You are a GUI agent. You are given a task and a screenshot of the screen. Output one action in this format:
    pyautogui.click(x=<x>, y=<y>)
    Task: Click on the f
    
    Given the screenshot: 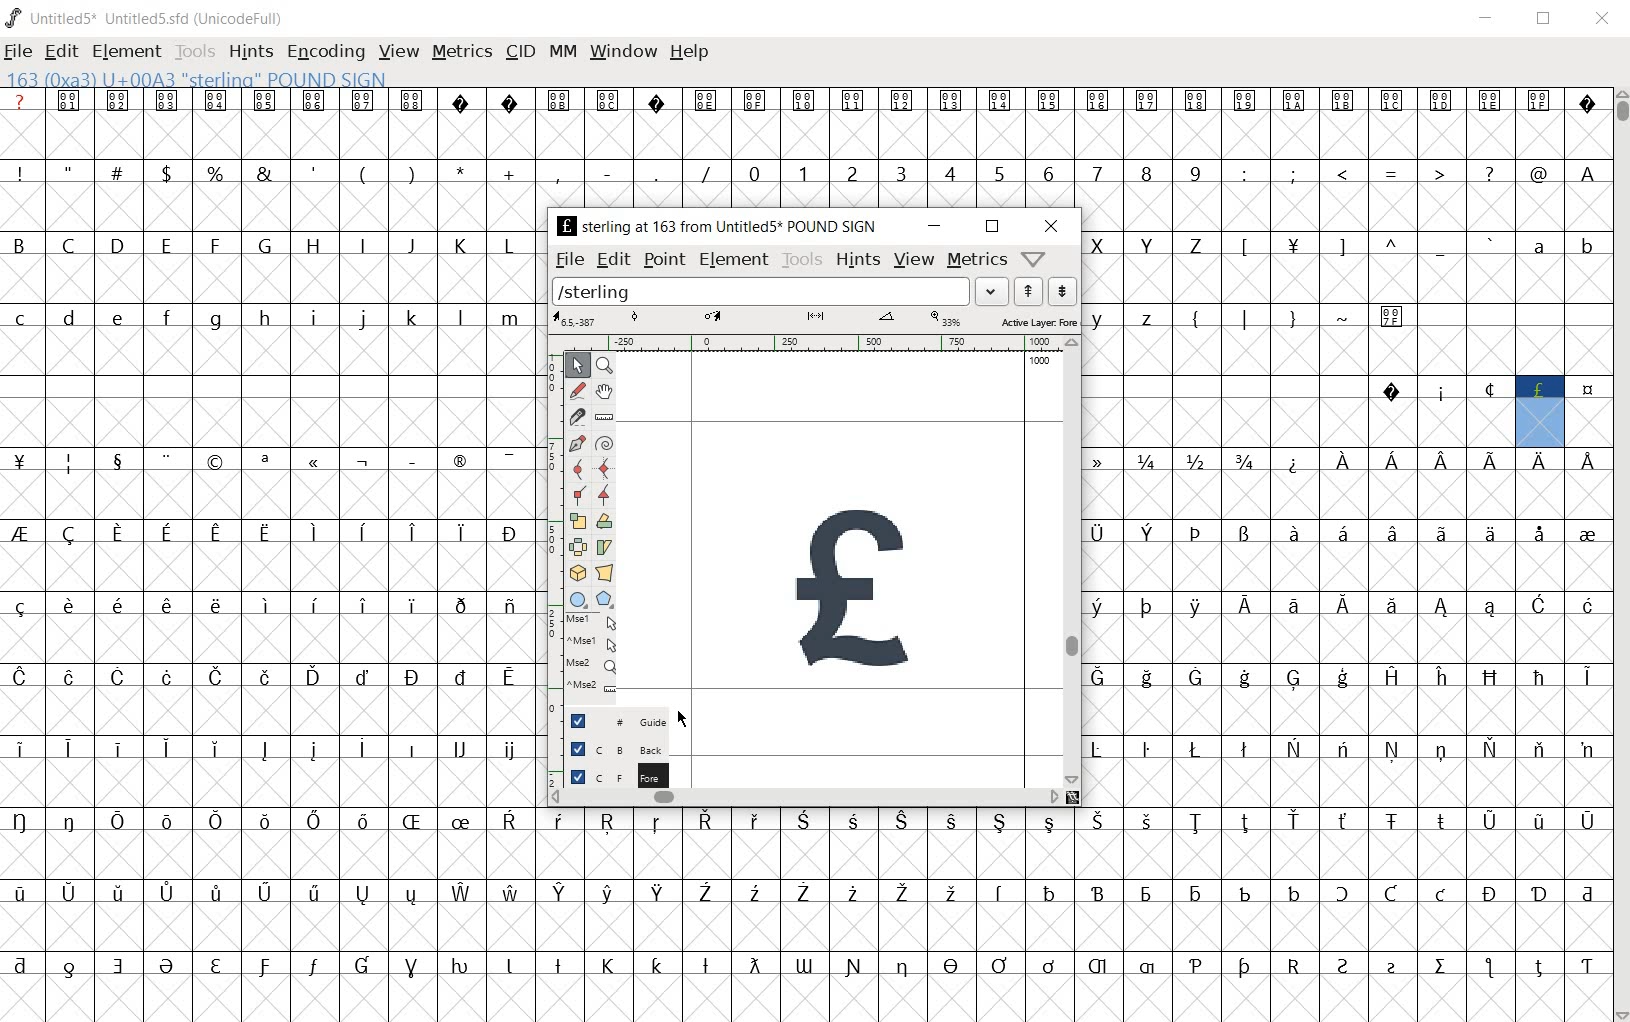 What is the action you would take?
    pyautogui.click(x=166, y=321)
    